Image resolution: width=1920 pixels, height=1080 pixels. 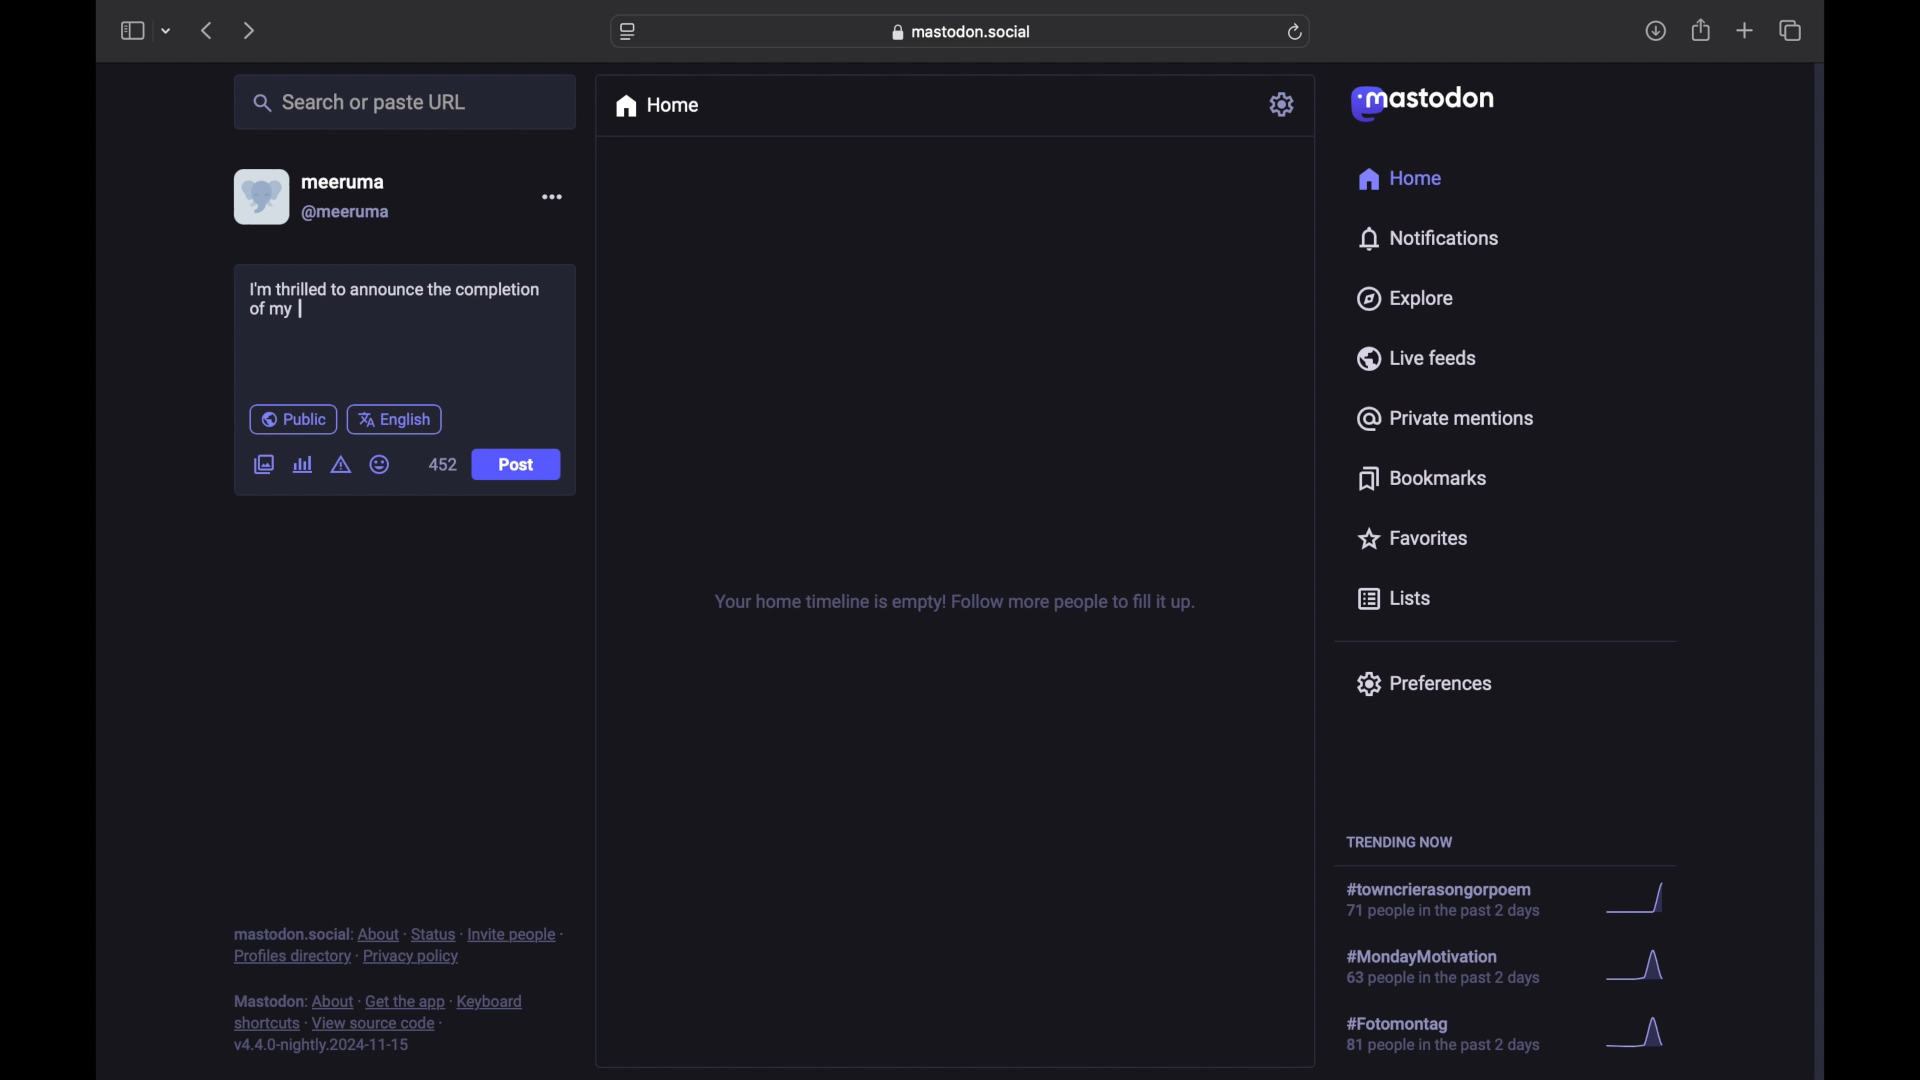 I want to click on 452, so click(x=442, y=464).